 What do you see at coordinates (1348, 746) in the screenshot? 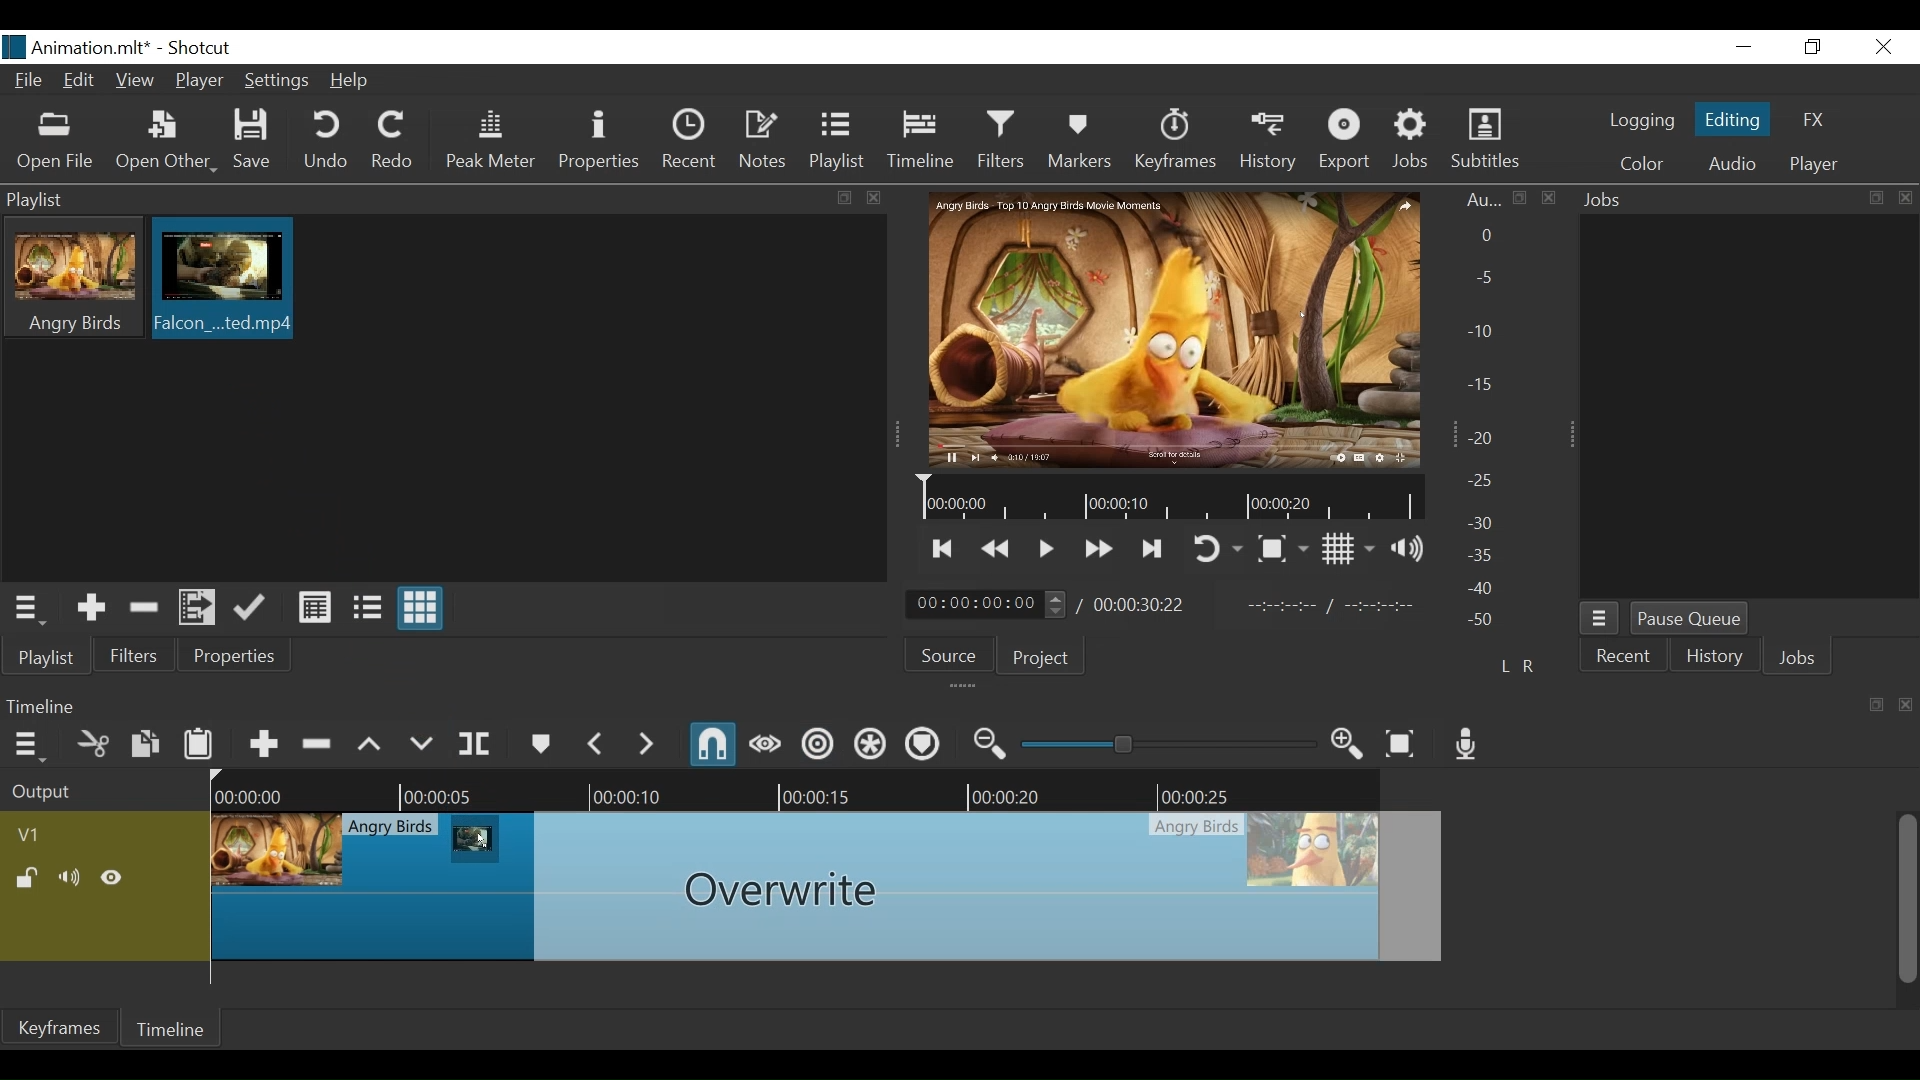
I see `Zoom timeline in` at bounding box center [1348, 746].